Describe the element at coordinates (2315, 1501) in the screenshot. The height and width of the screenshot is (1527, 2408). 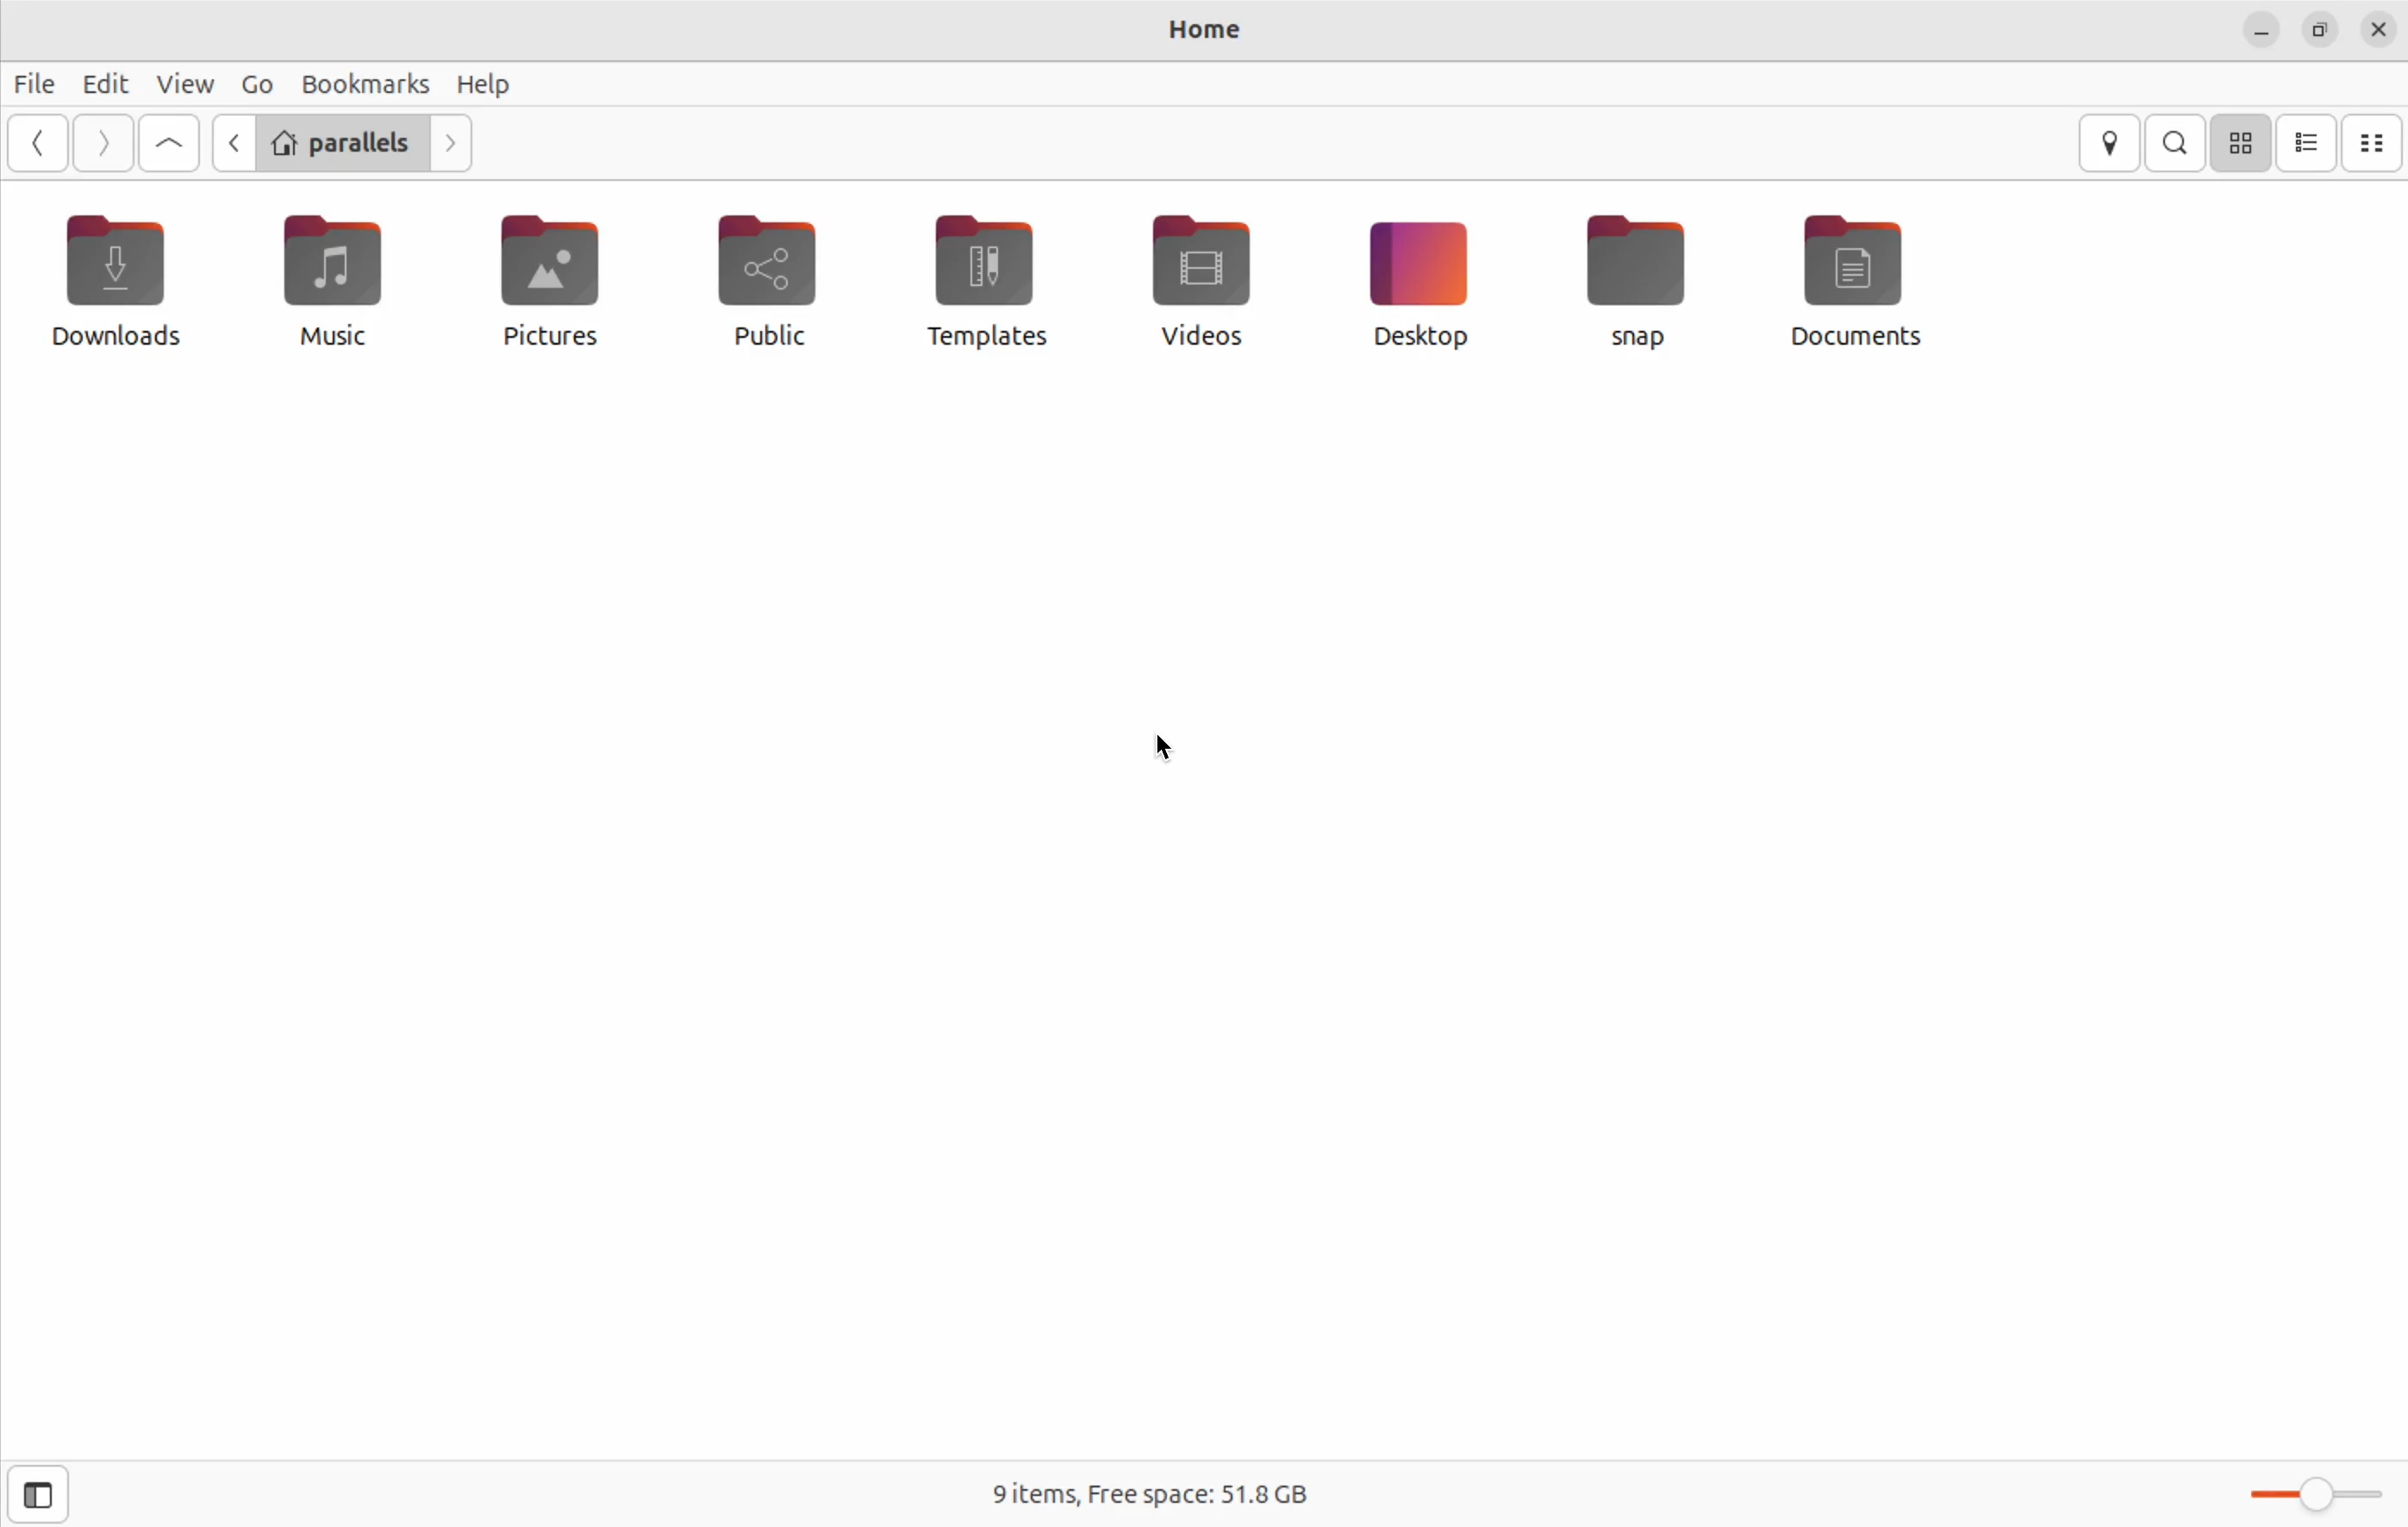
I see `toggle bar` at that location.